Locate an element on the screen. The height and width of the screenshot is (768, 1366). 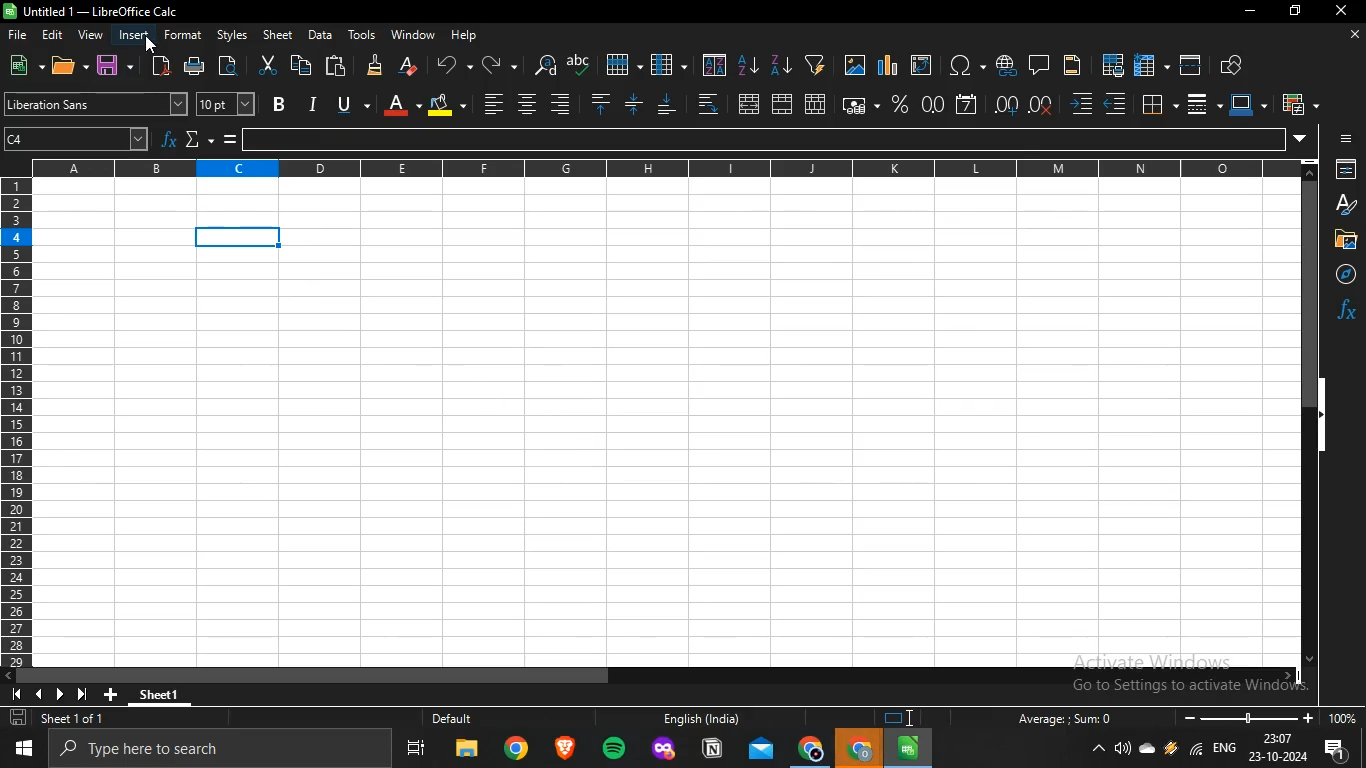
start is located at coordinates (28, 748).